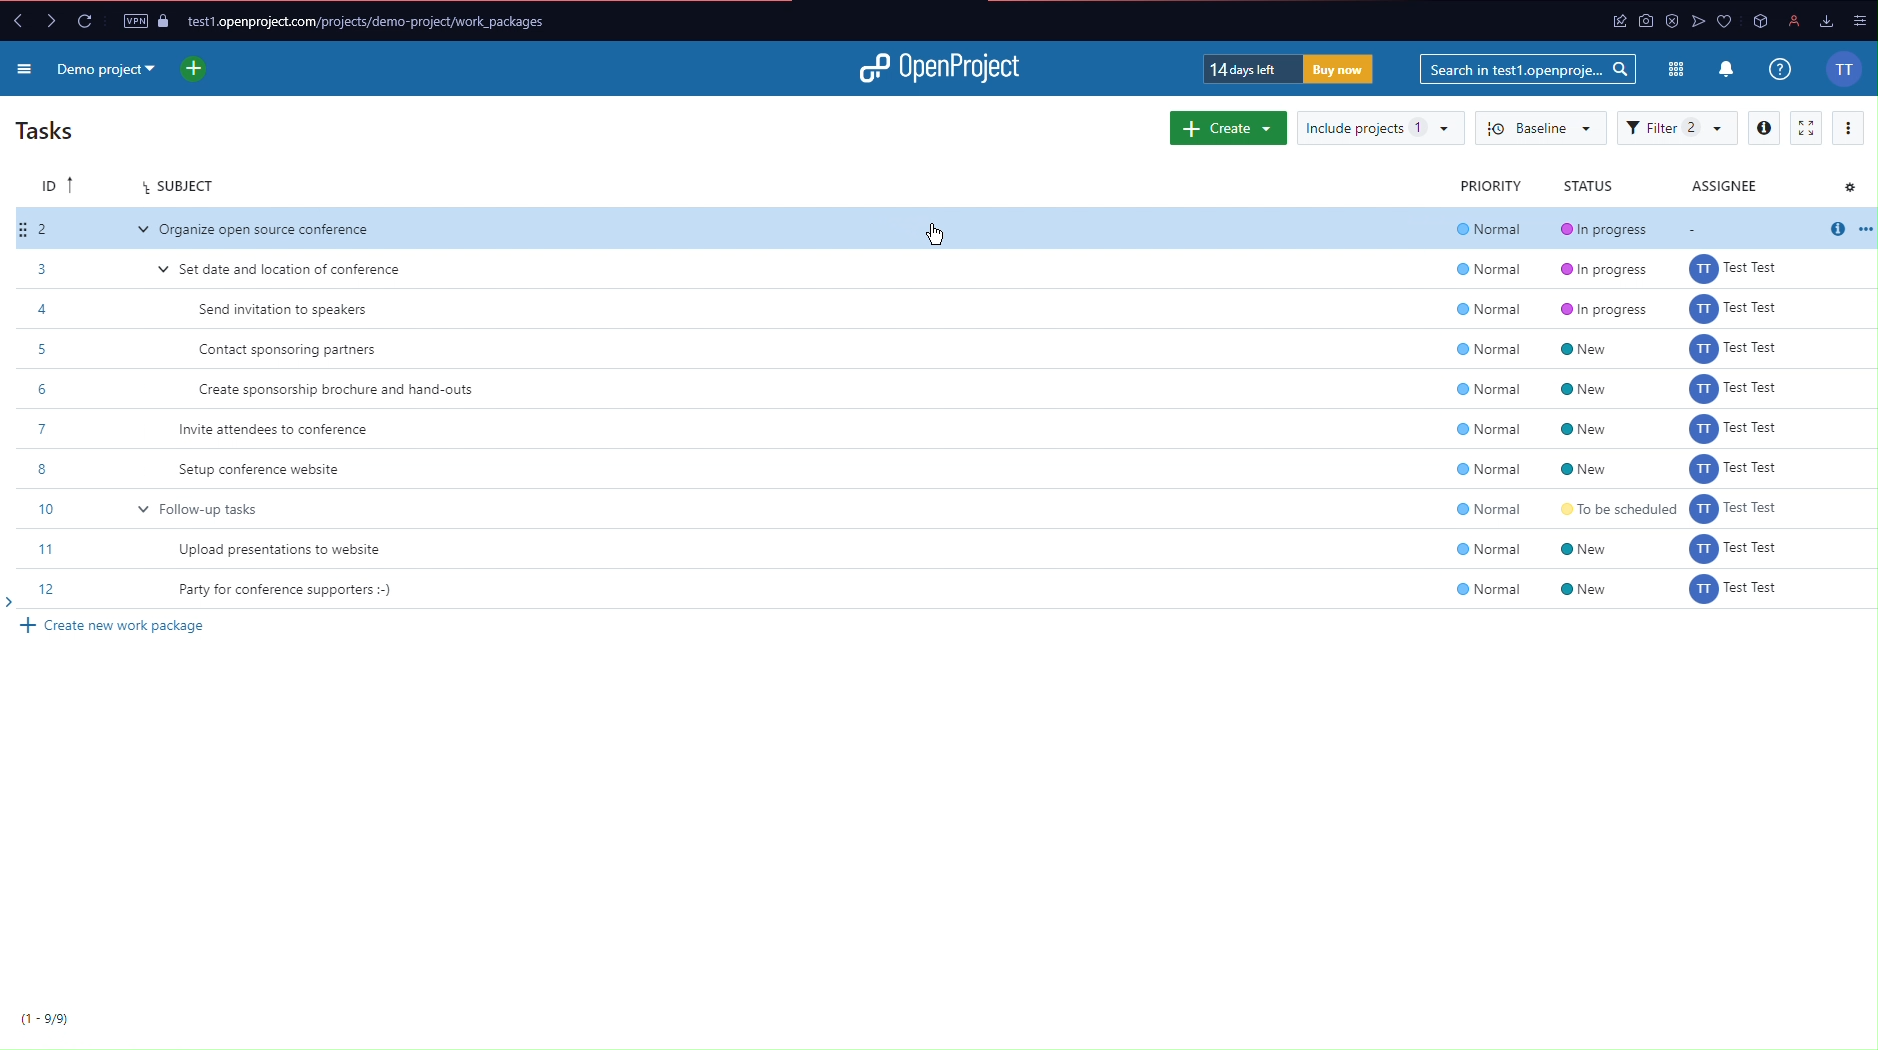 This screenshot has height=1050, width=1878. What do you see at coordinates (266, 470) in the screenshot?
I see `Setup conference website` at bounding box center [266, 470].